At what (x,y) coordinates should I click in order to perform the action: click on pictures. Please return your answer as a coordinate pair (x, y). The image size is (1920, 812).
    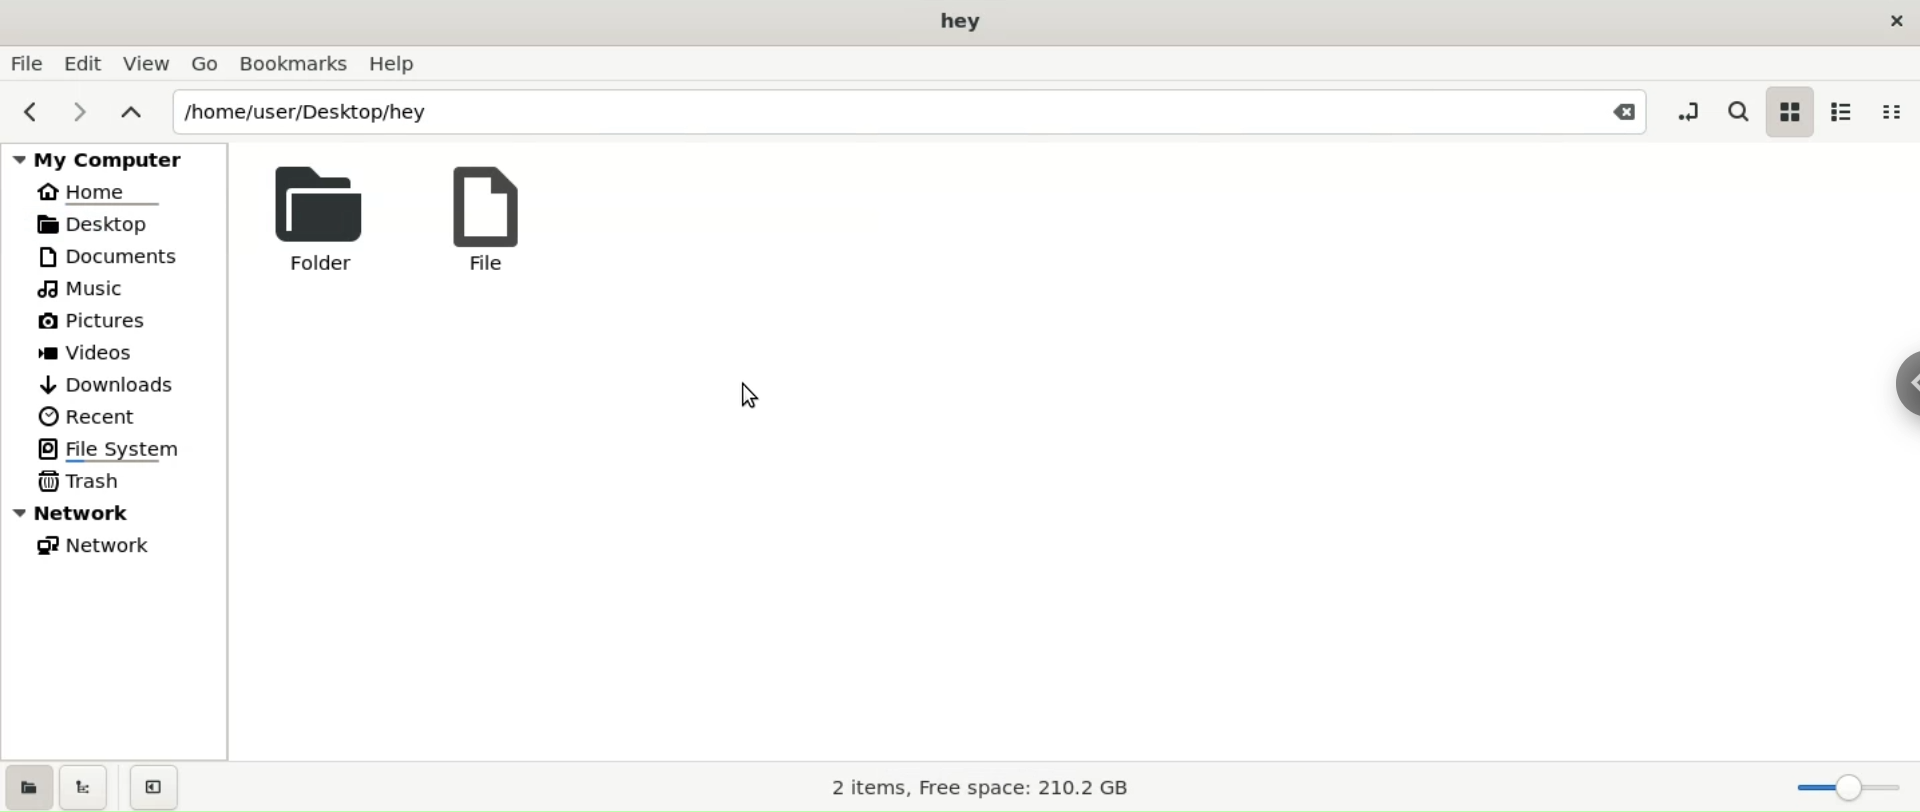
    Looking at the image, I should click on (96, 321).